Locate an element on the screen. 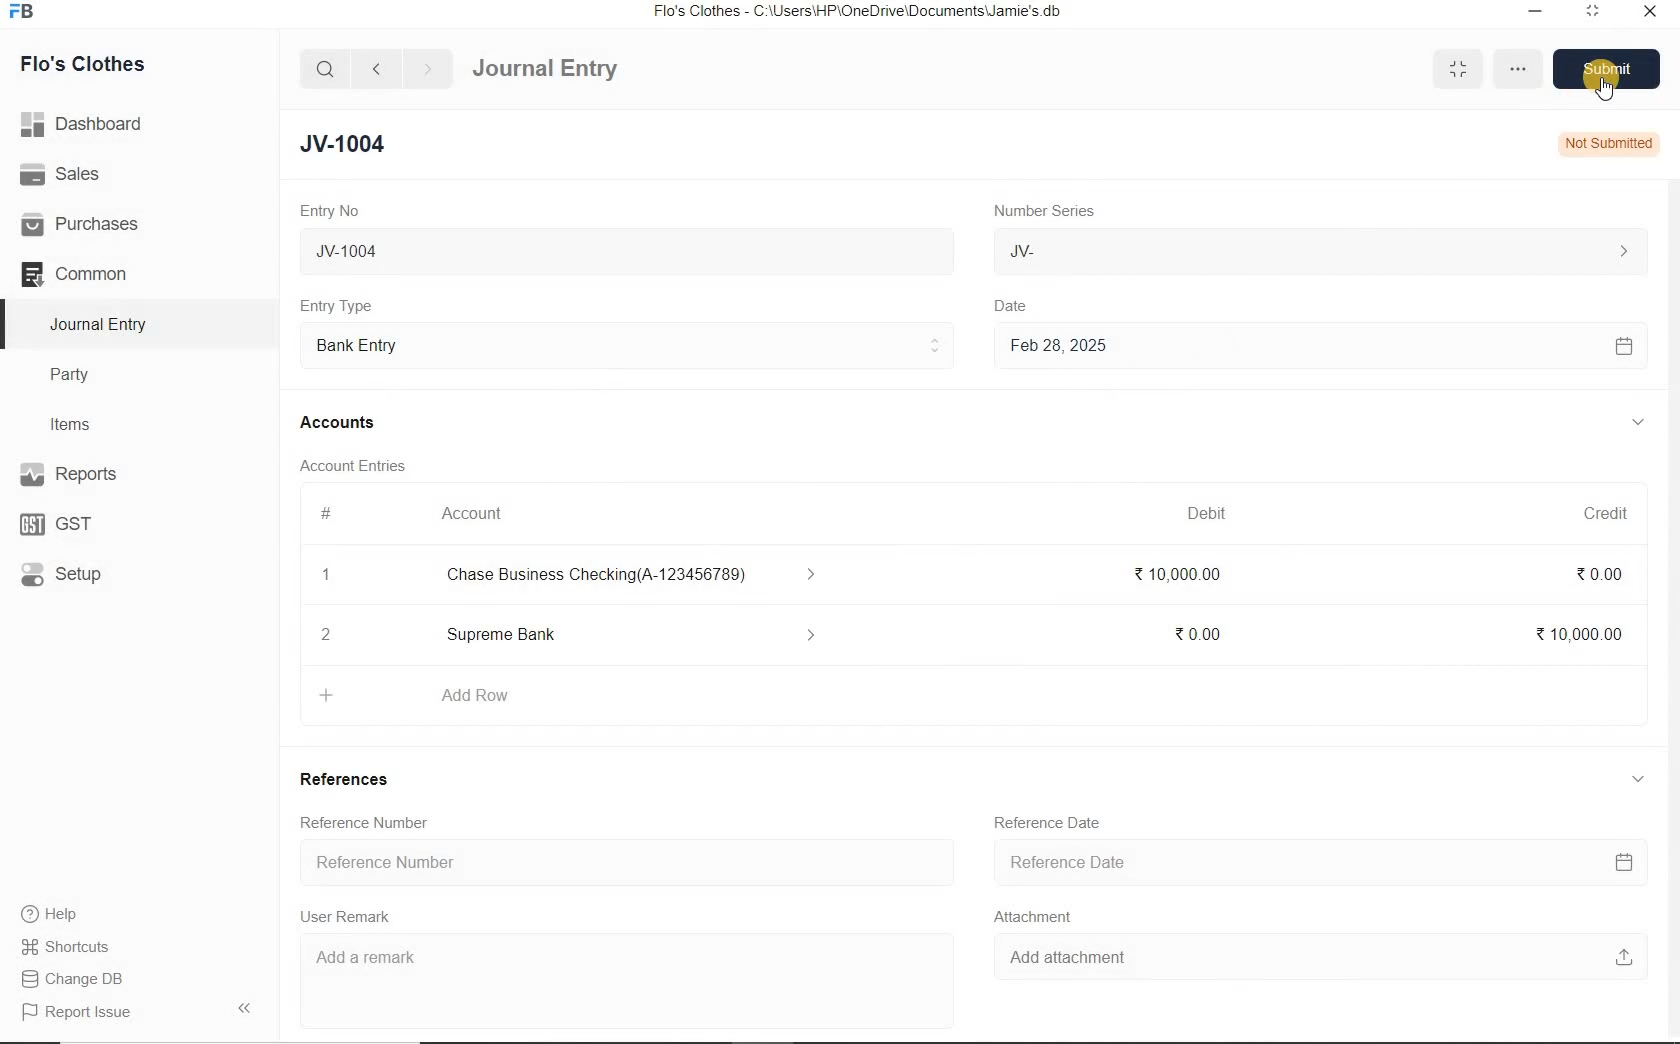 This screenshot has width=1680, height=1044. Add a remark is located at coordinates (623, 962).